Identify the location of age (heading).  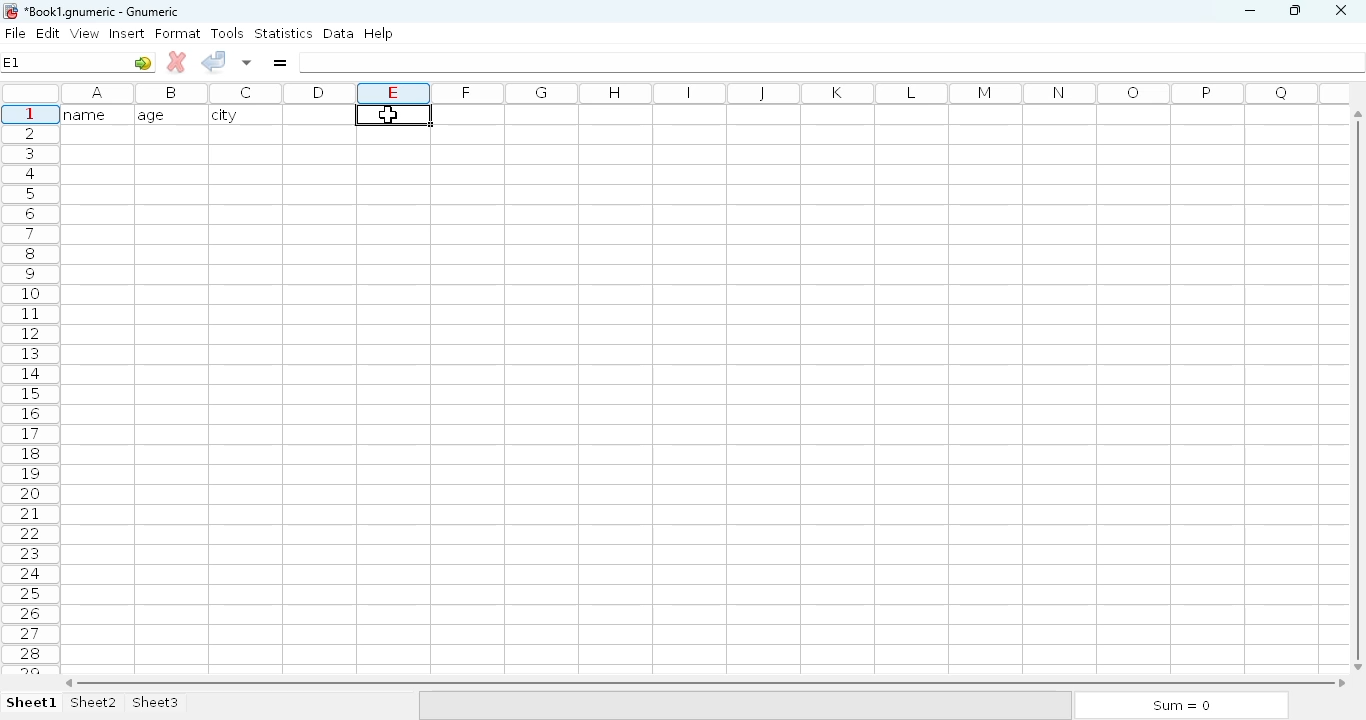
(165, 115).